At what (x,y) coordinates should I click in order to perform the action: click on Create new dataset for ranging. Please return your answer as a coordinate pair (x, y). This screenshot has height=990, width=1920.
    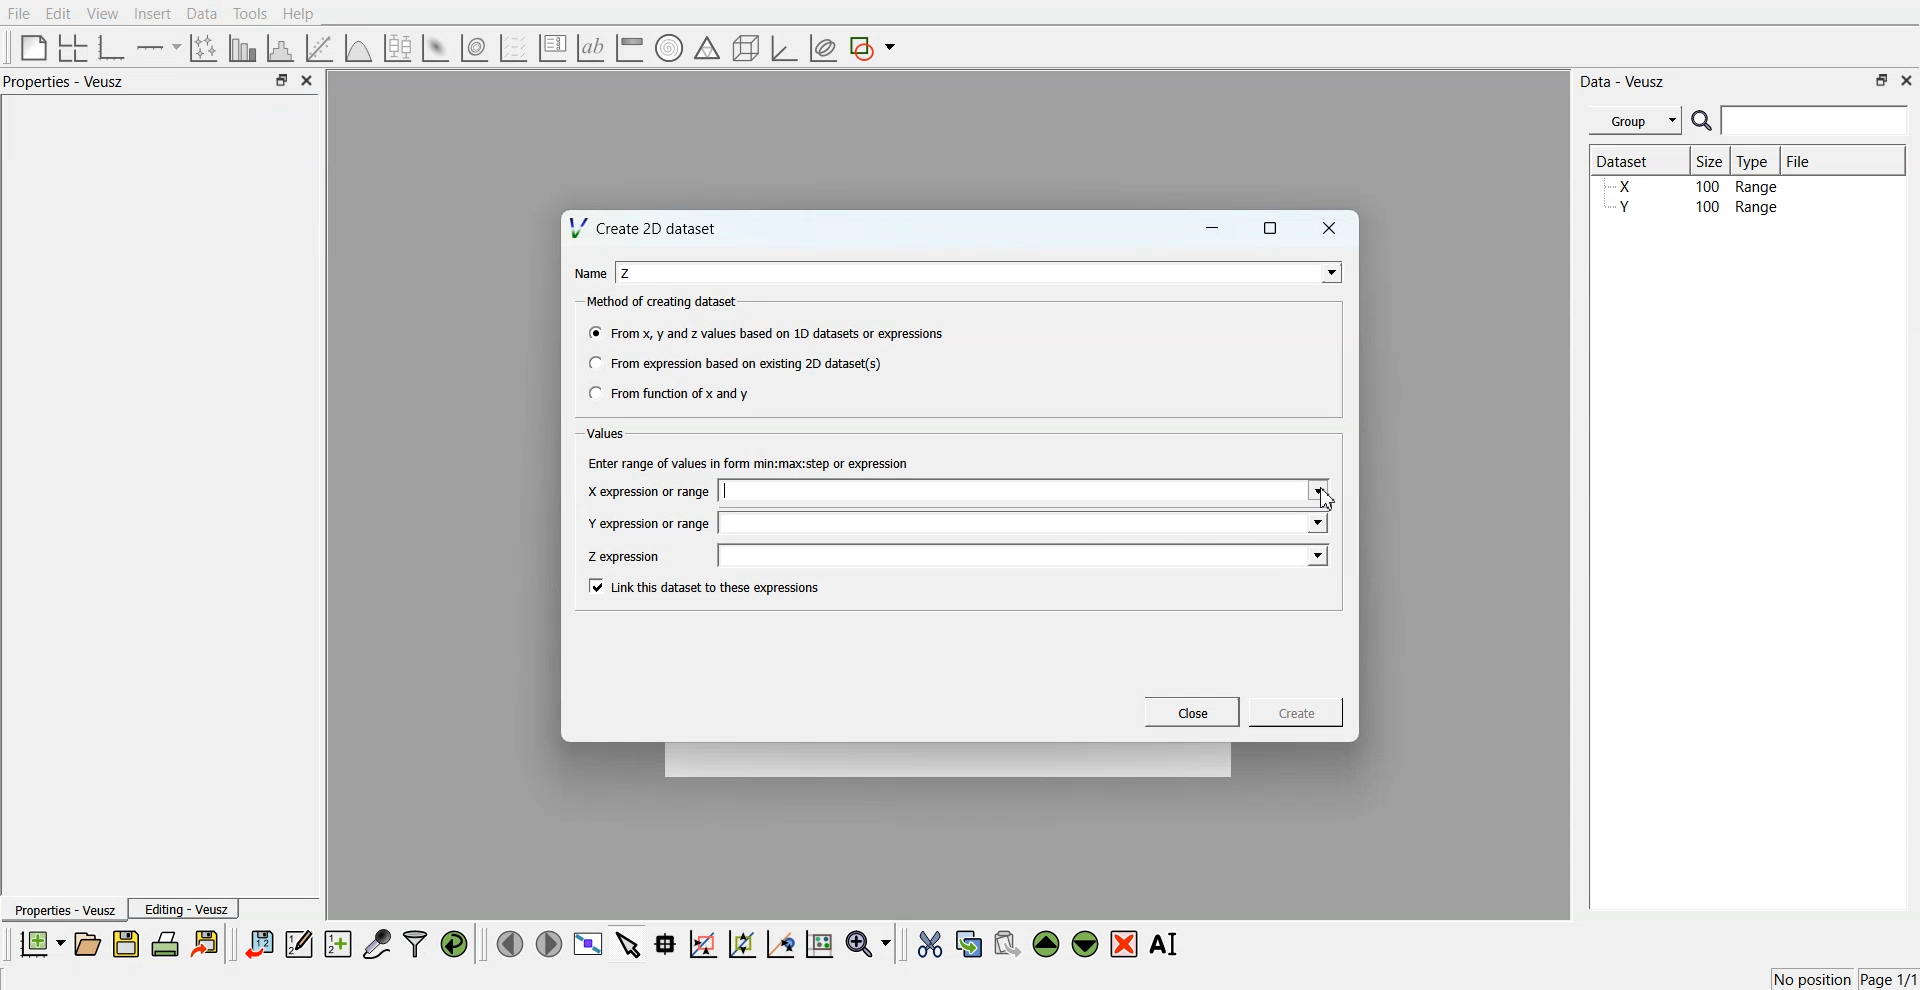
    Looking at the image, I should click on (337, 944).